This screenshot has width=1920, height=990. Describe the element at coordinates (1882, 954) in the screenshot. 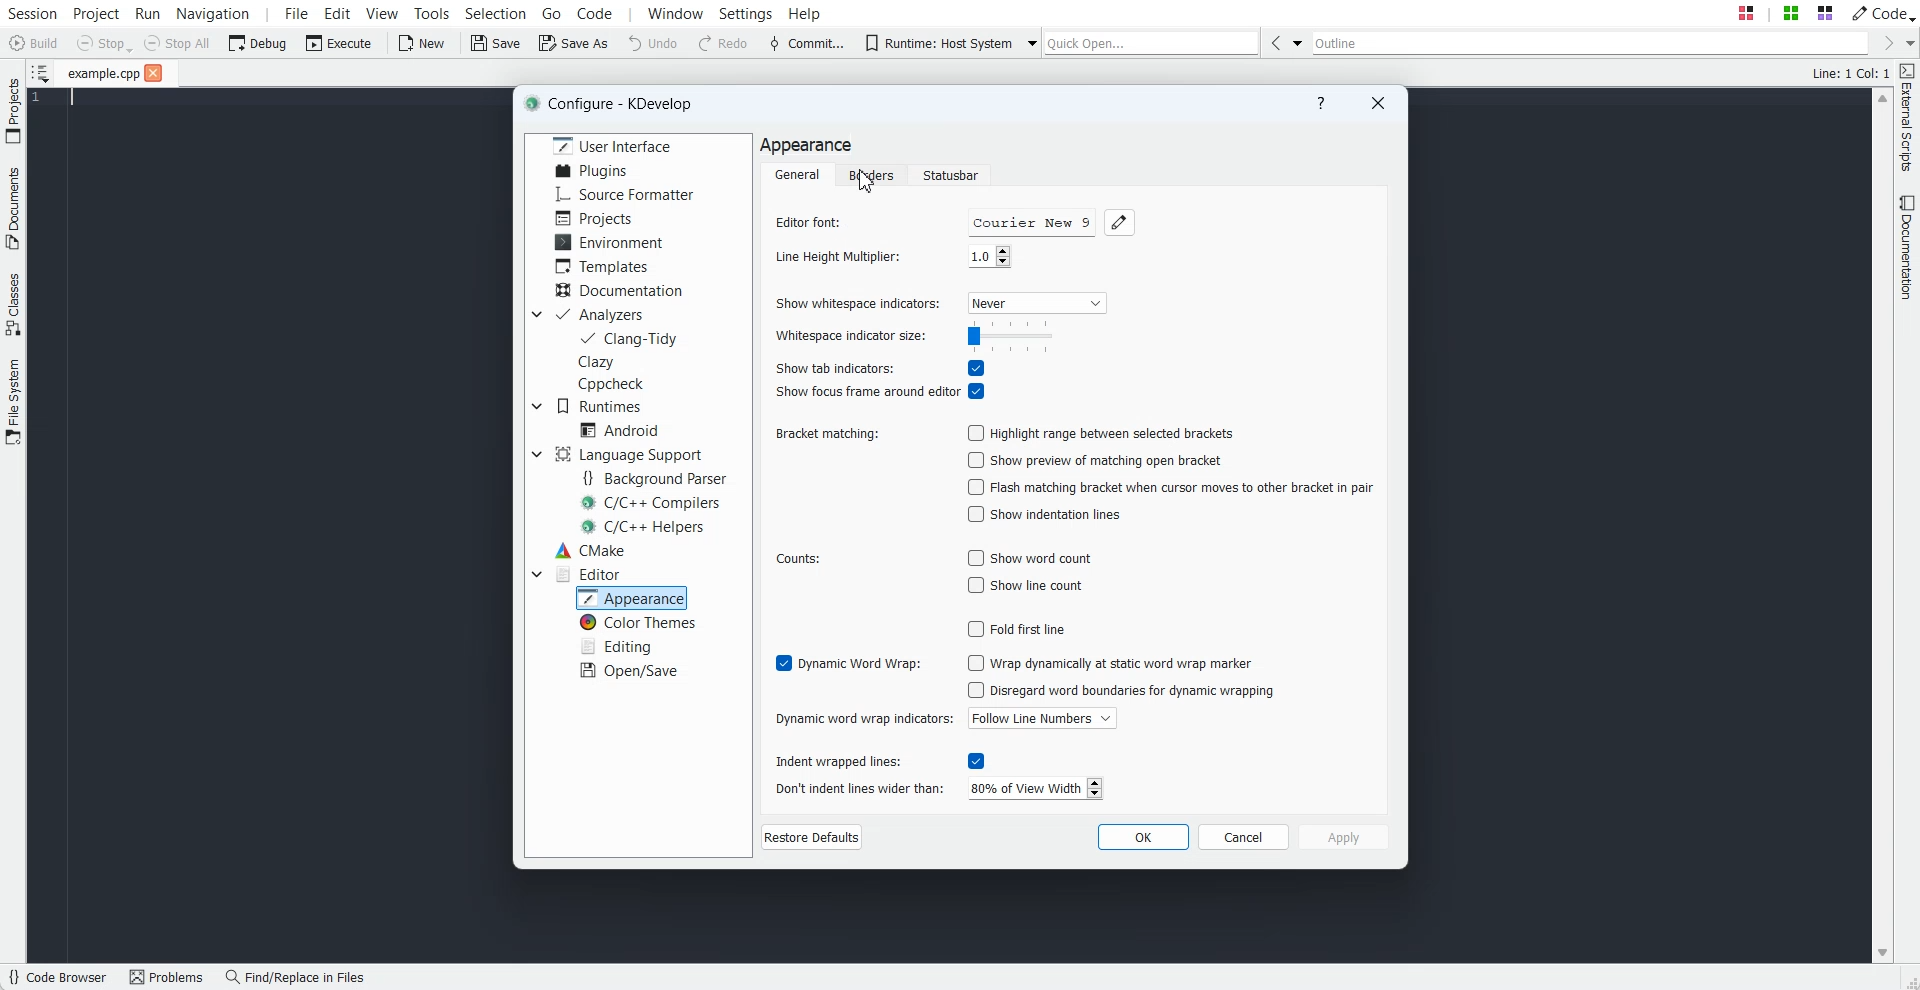

I see `Scroll down` at that location.